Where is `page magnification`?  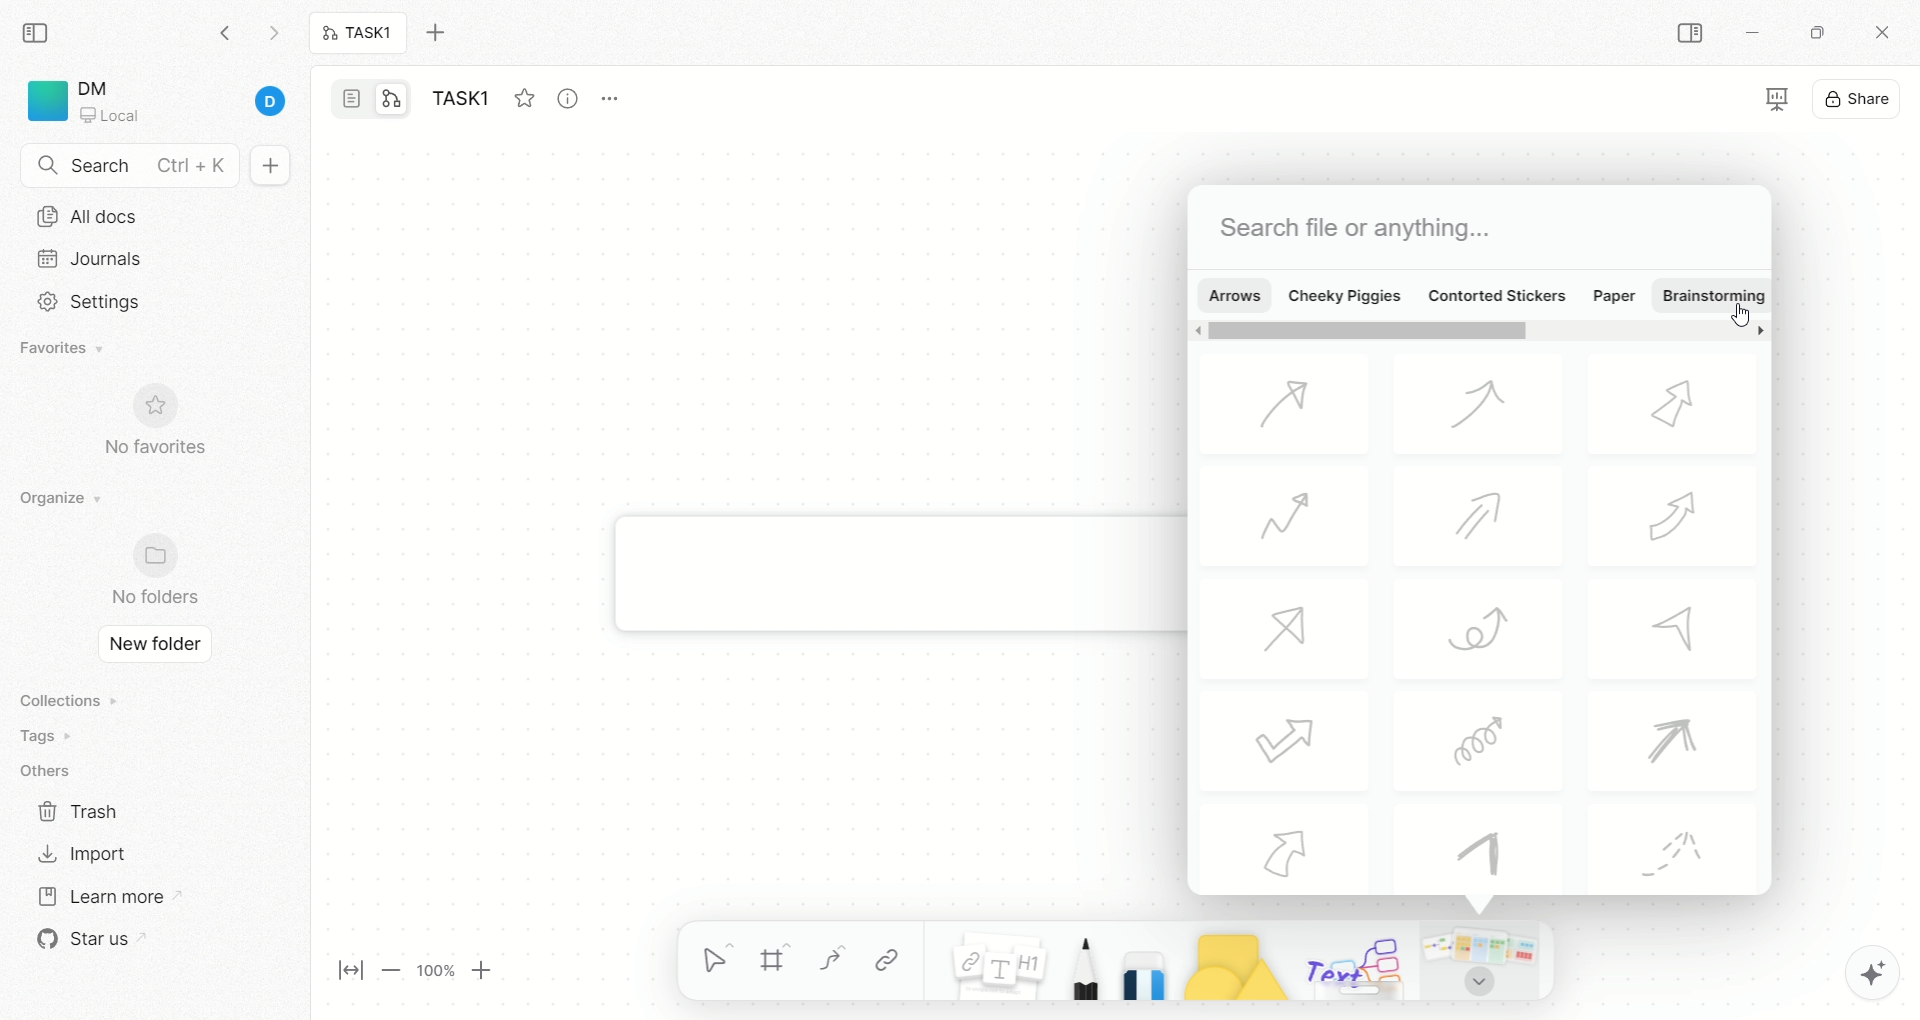 page magnification is located at coordinates (422, 973).